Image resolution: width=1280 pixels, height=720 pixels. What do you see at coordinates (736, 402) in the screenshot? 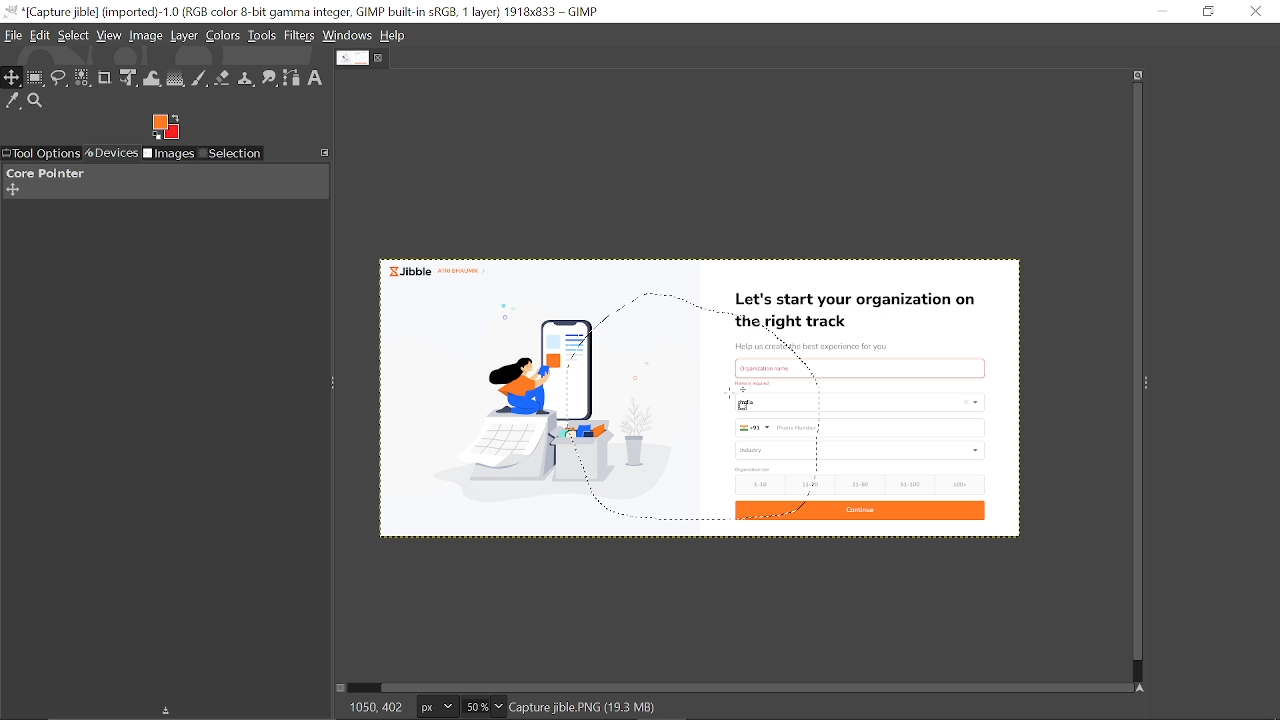
I see `Cursor here` at bounding box center [736, 402].